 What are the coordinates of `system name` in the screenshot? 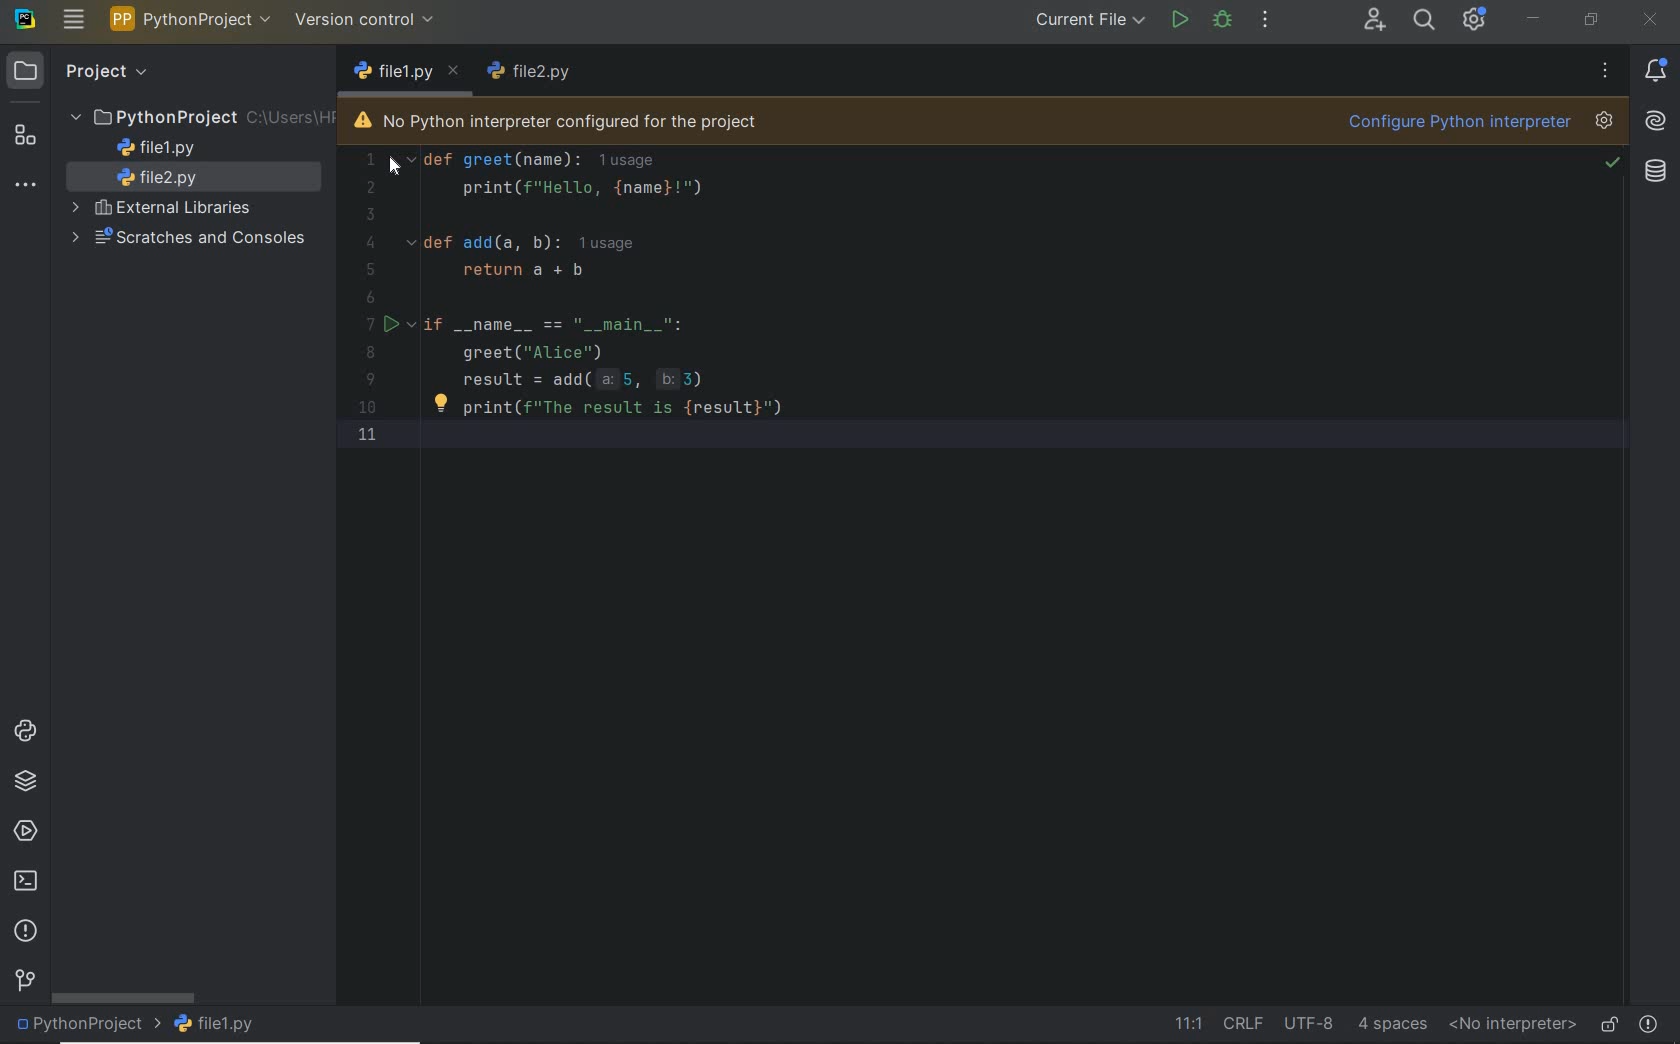 It's located at (27, 19).